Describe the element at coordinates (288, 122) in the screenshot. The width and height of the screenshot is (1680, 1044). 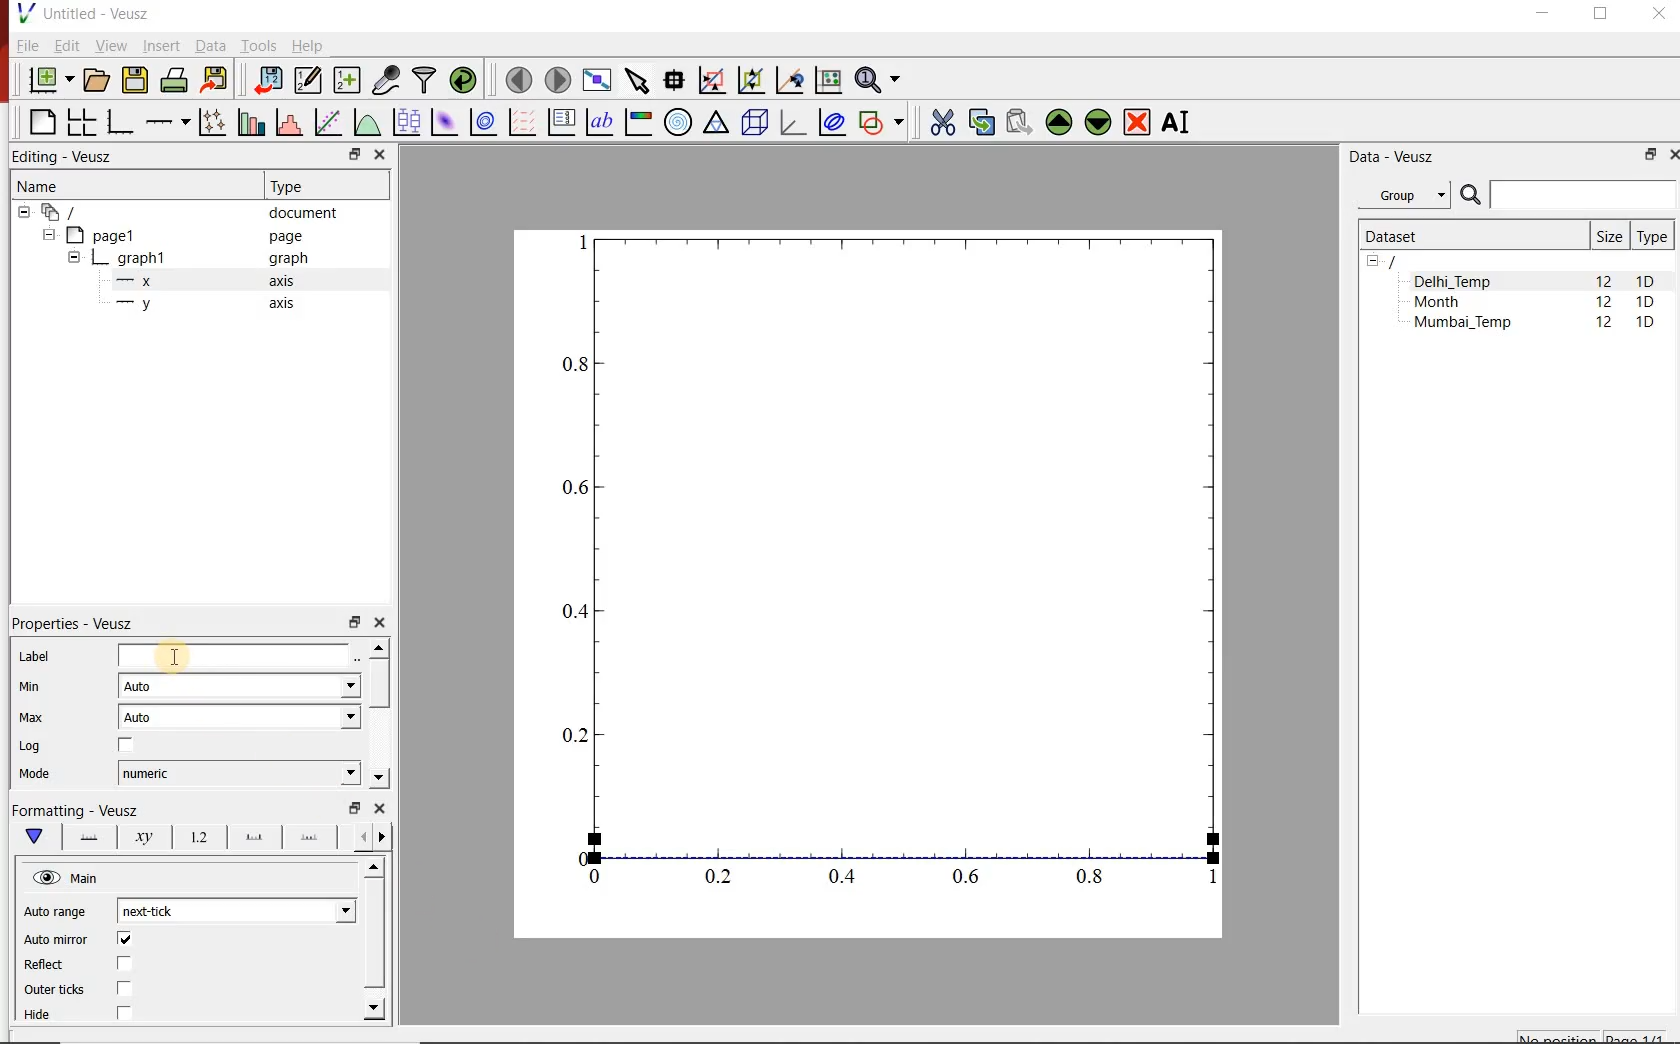
I see `histogram of a dataset` at that location.